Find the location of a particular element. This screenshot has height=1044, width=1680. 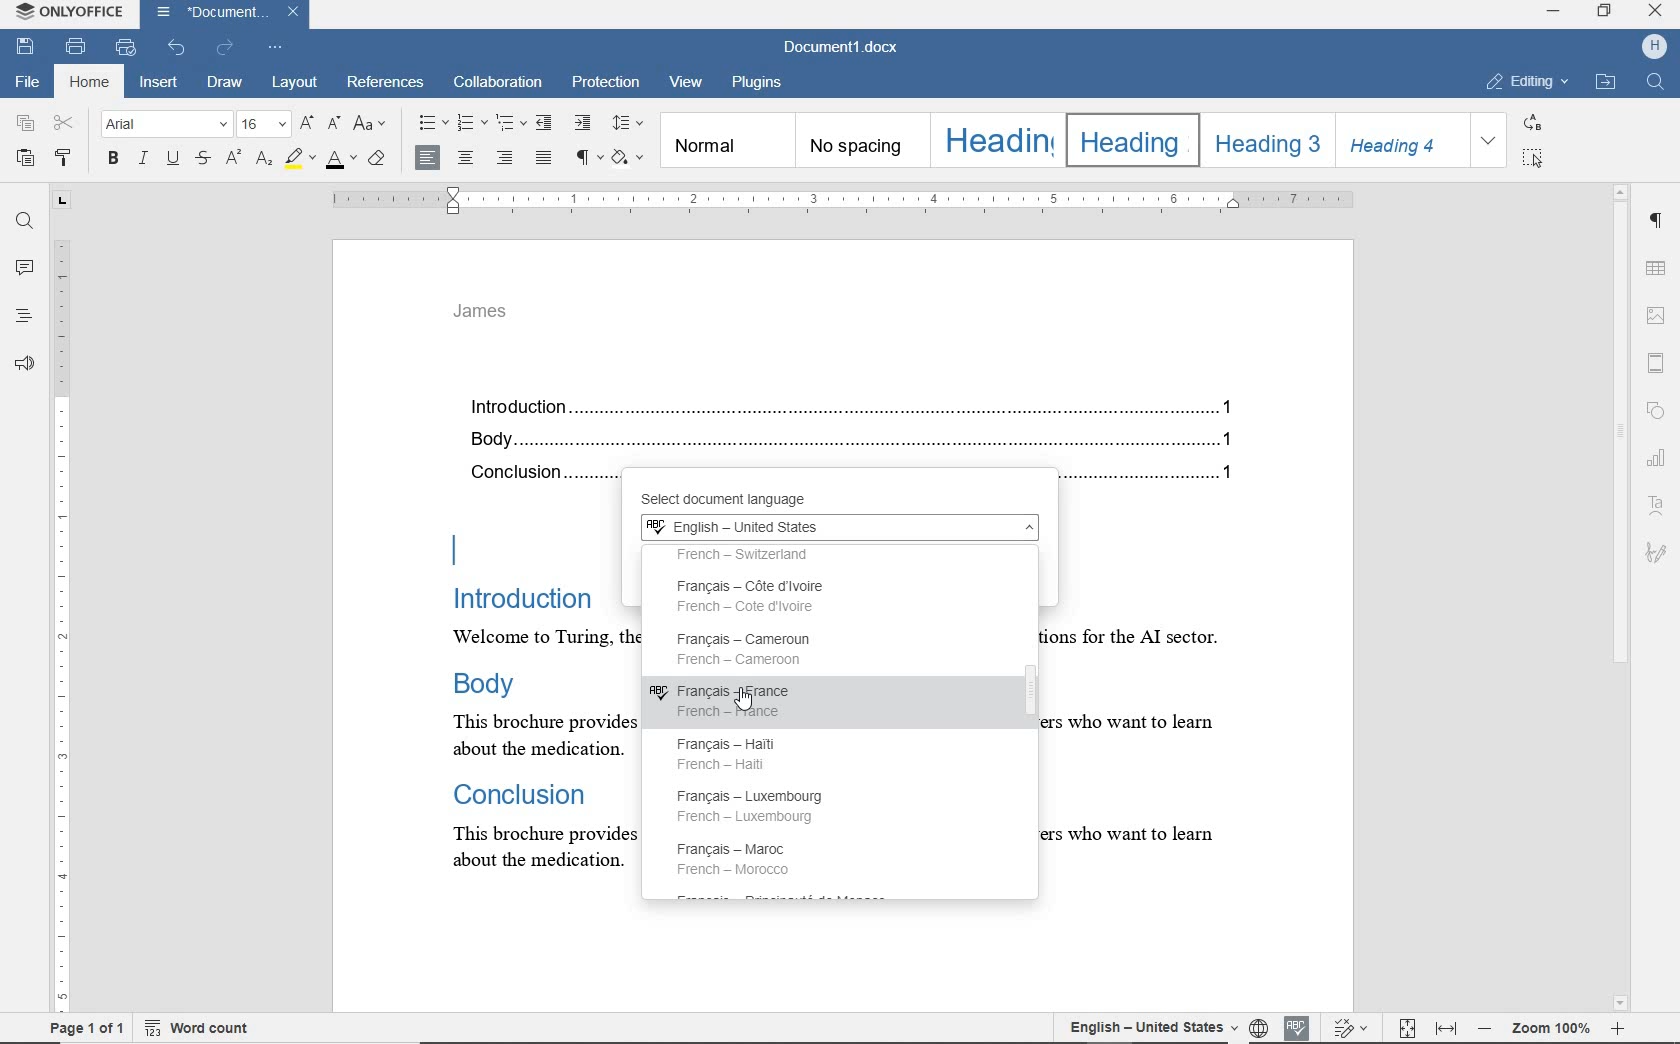

header & footer is located at coordinates (1660, 362).